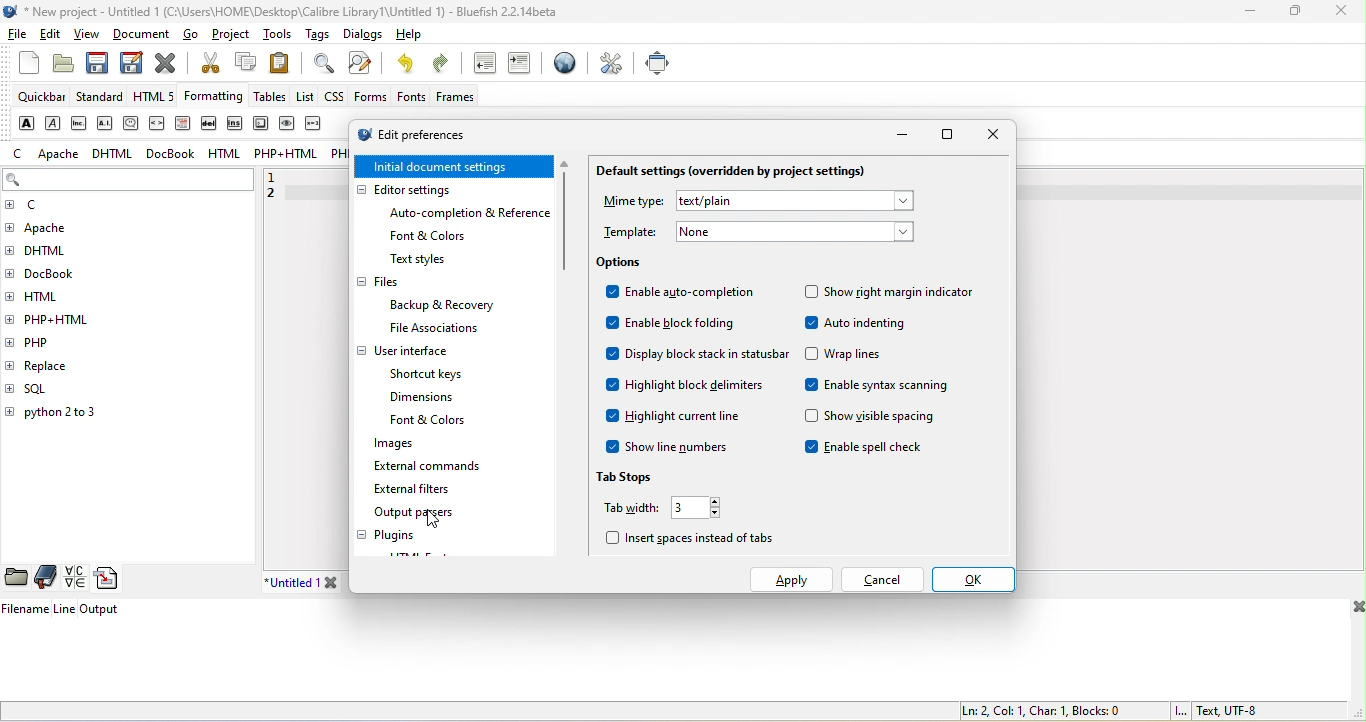  I want to click on images, so click(385, 445).